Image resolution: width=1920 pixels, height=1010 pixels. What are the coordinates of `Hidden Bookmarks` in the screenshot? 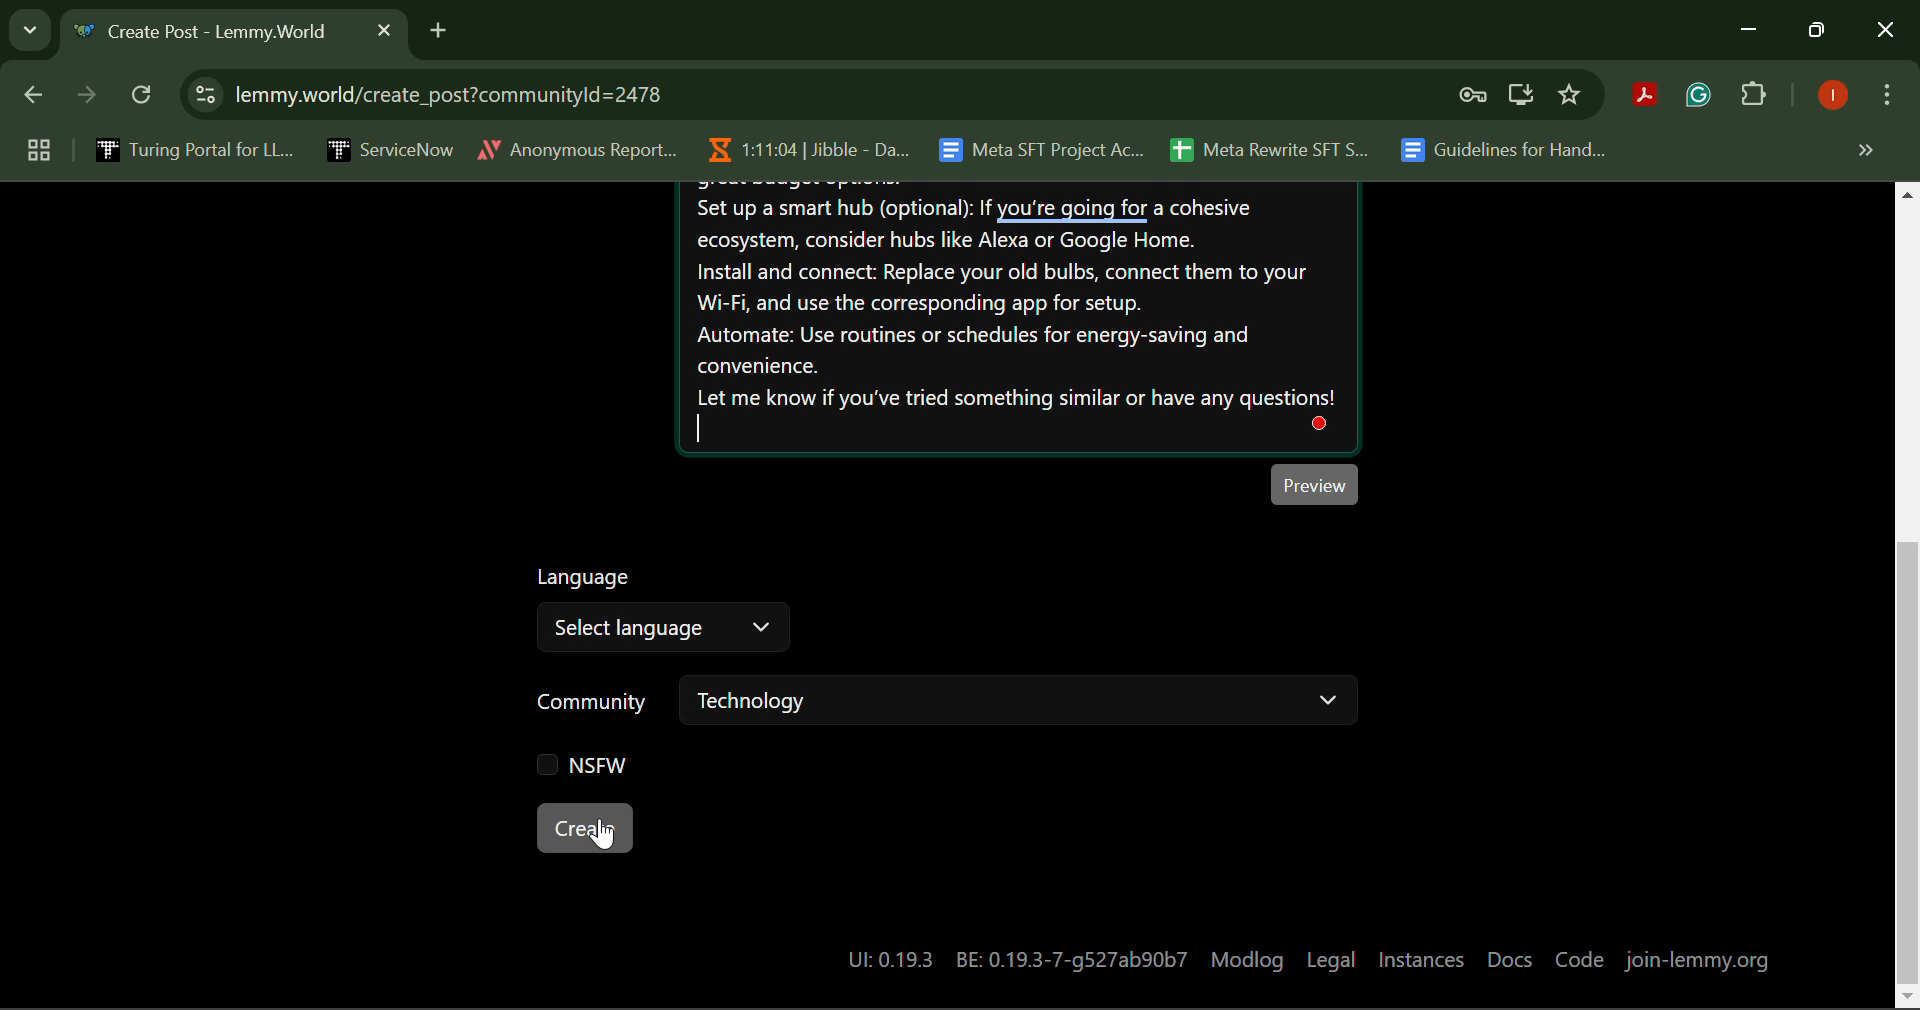 It's located at (1864, 149).